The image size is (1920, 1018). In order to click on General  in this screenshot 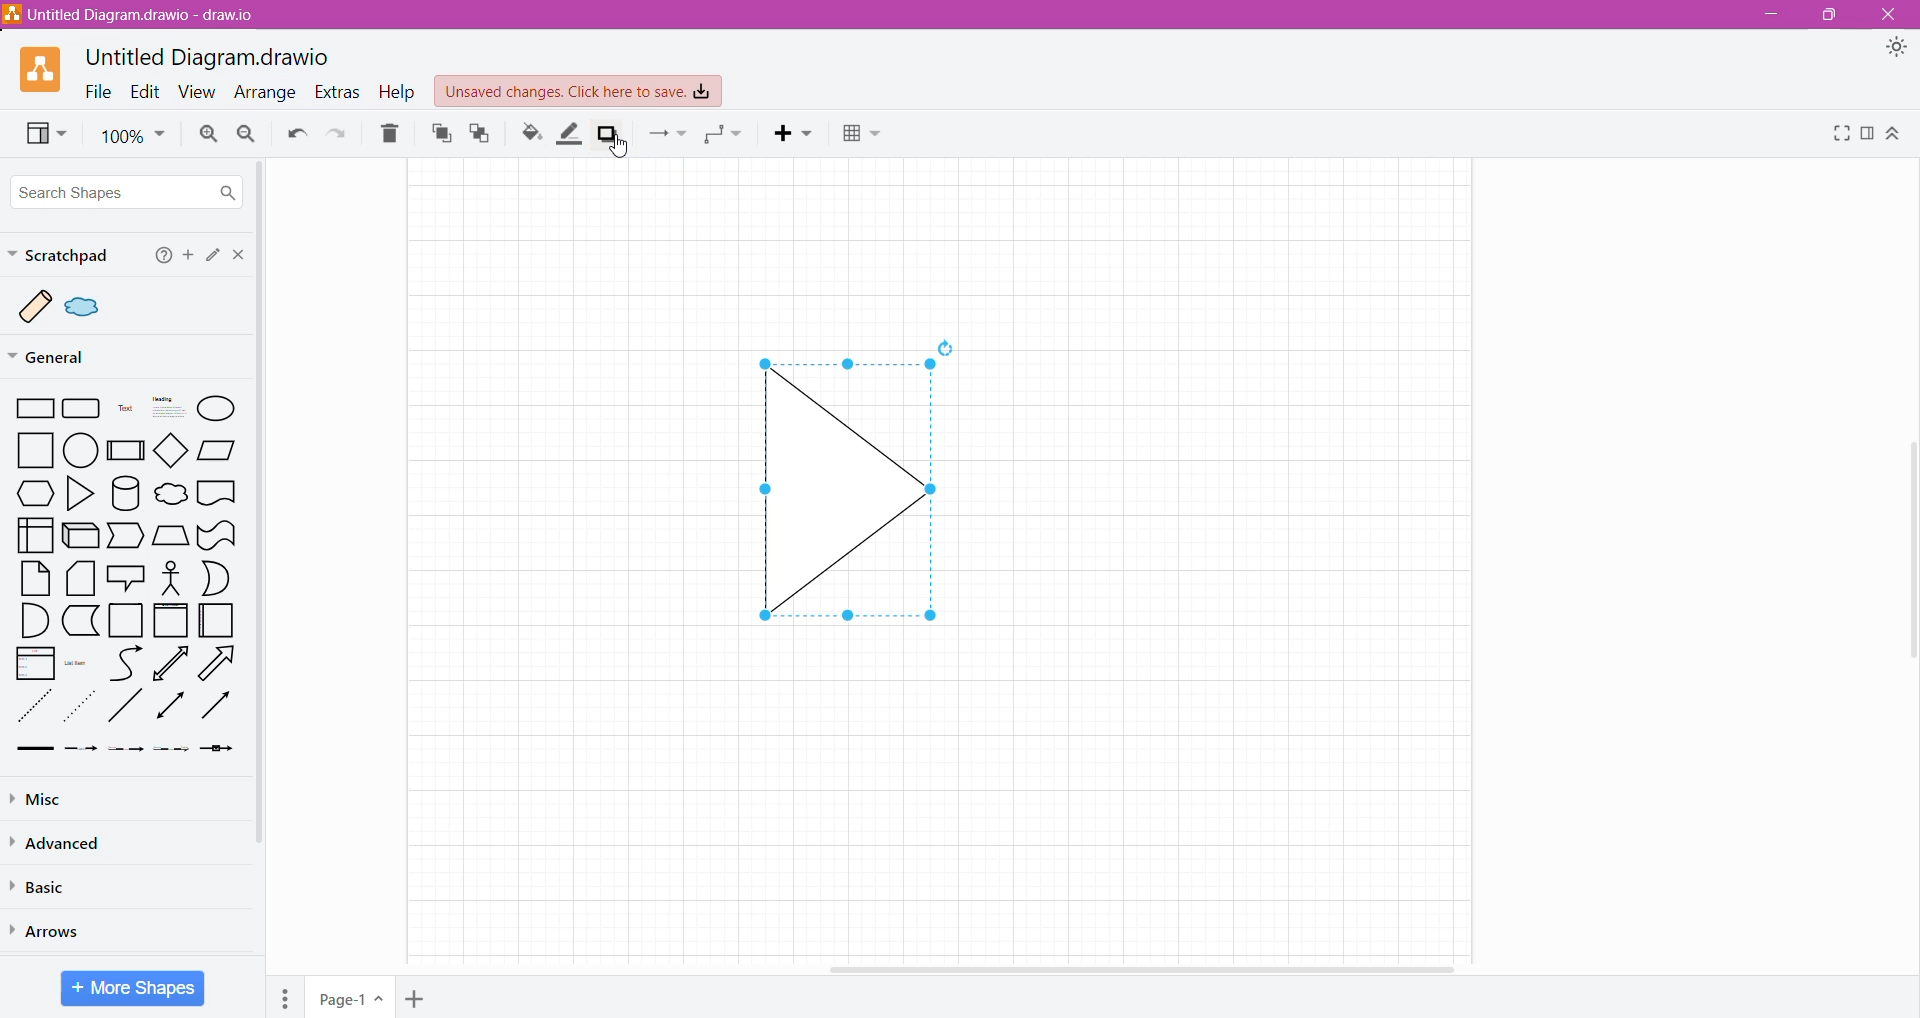, I will do `click(62, 358)`.